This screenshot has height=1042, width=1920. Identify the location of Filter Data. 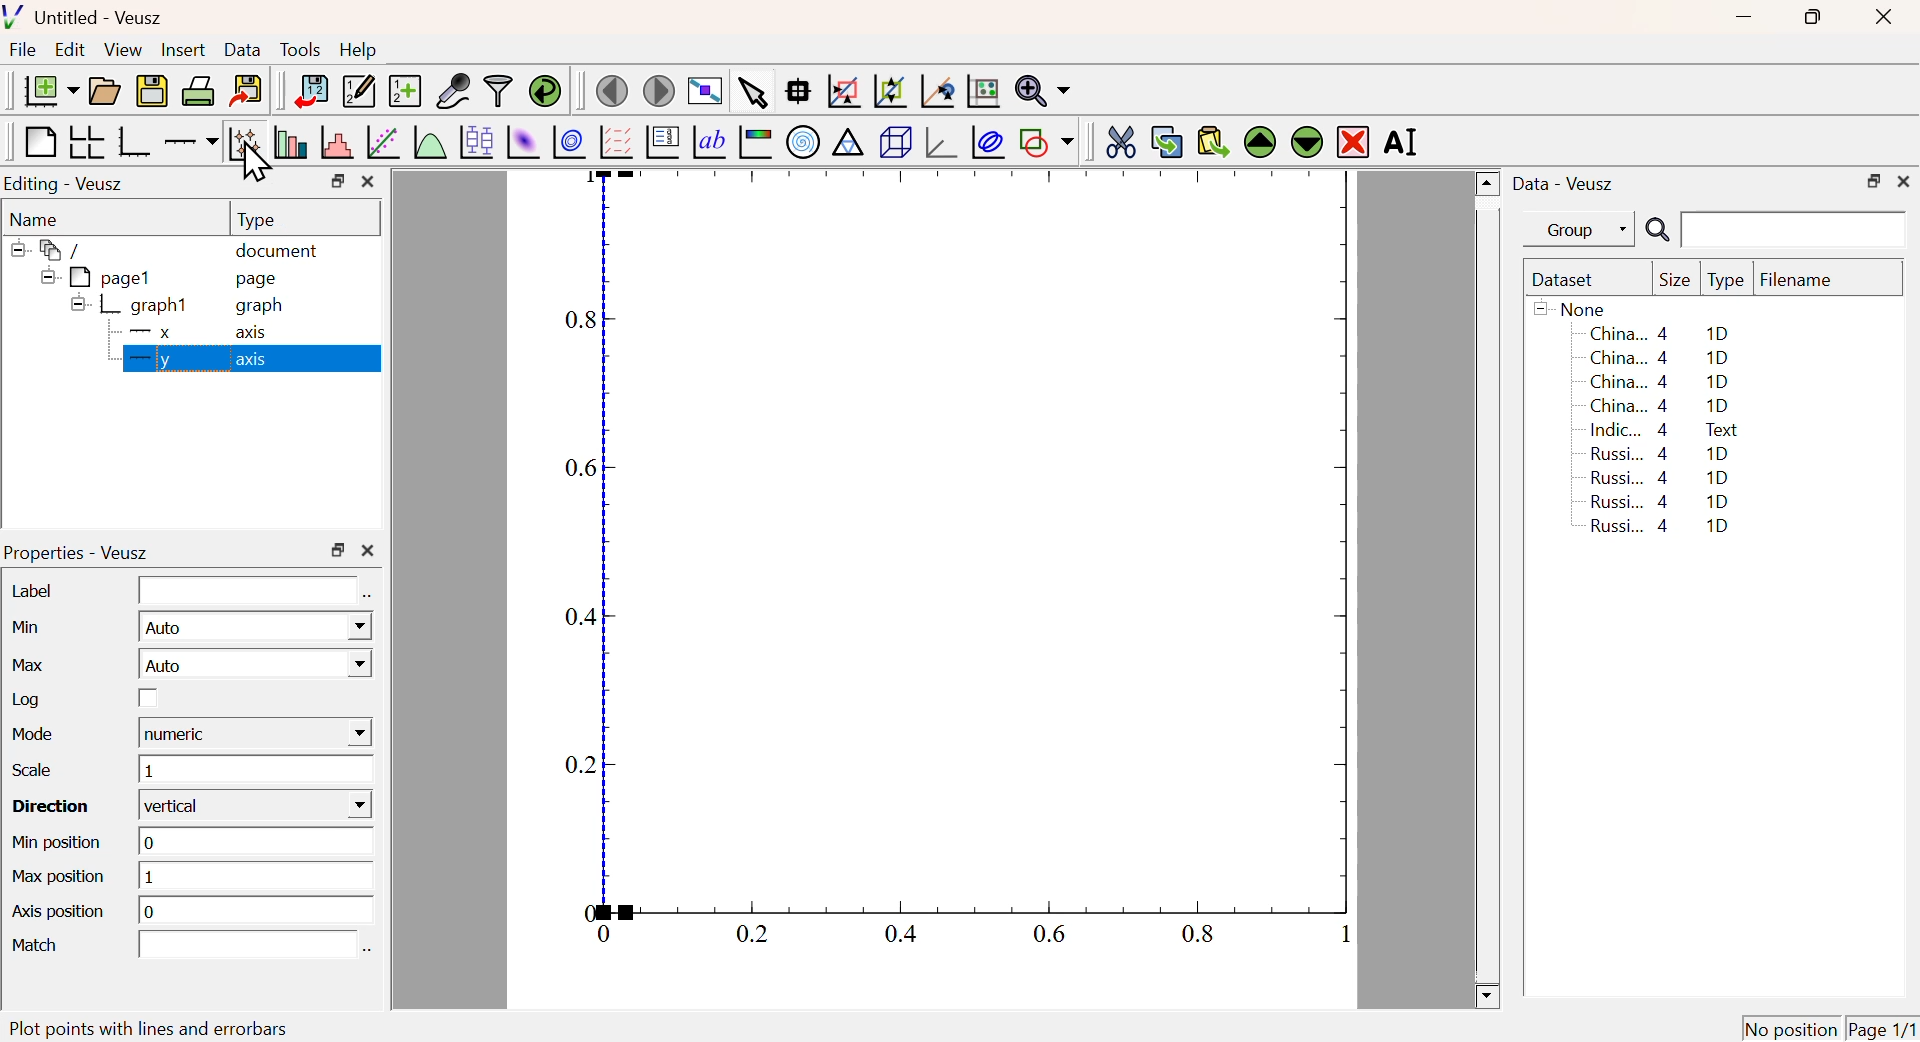
(498, 89).